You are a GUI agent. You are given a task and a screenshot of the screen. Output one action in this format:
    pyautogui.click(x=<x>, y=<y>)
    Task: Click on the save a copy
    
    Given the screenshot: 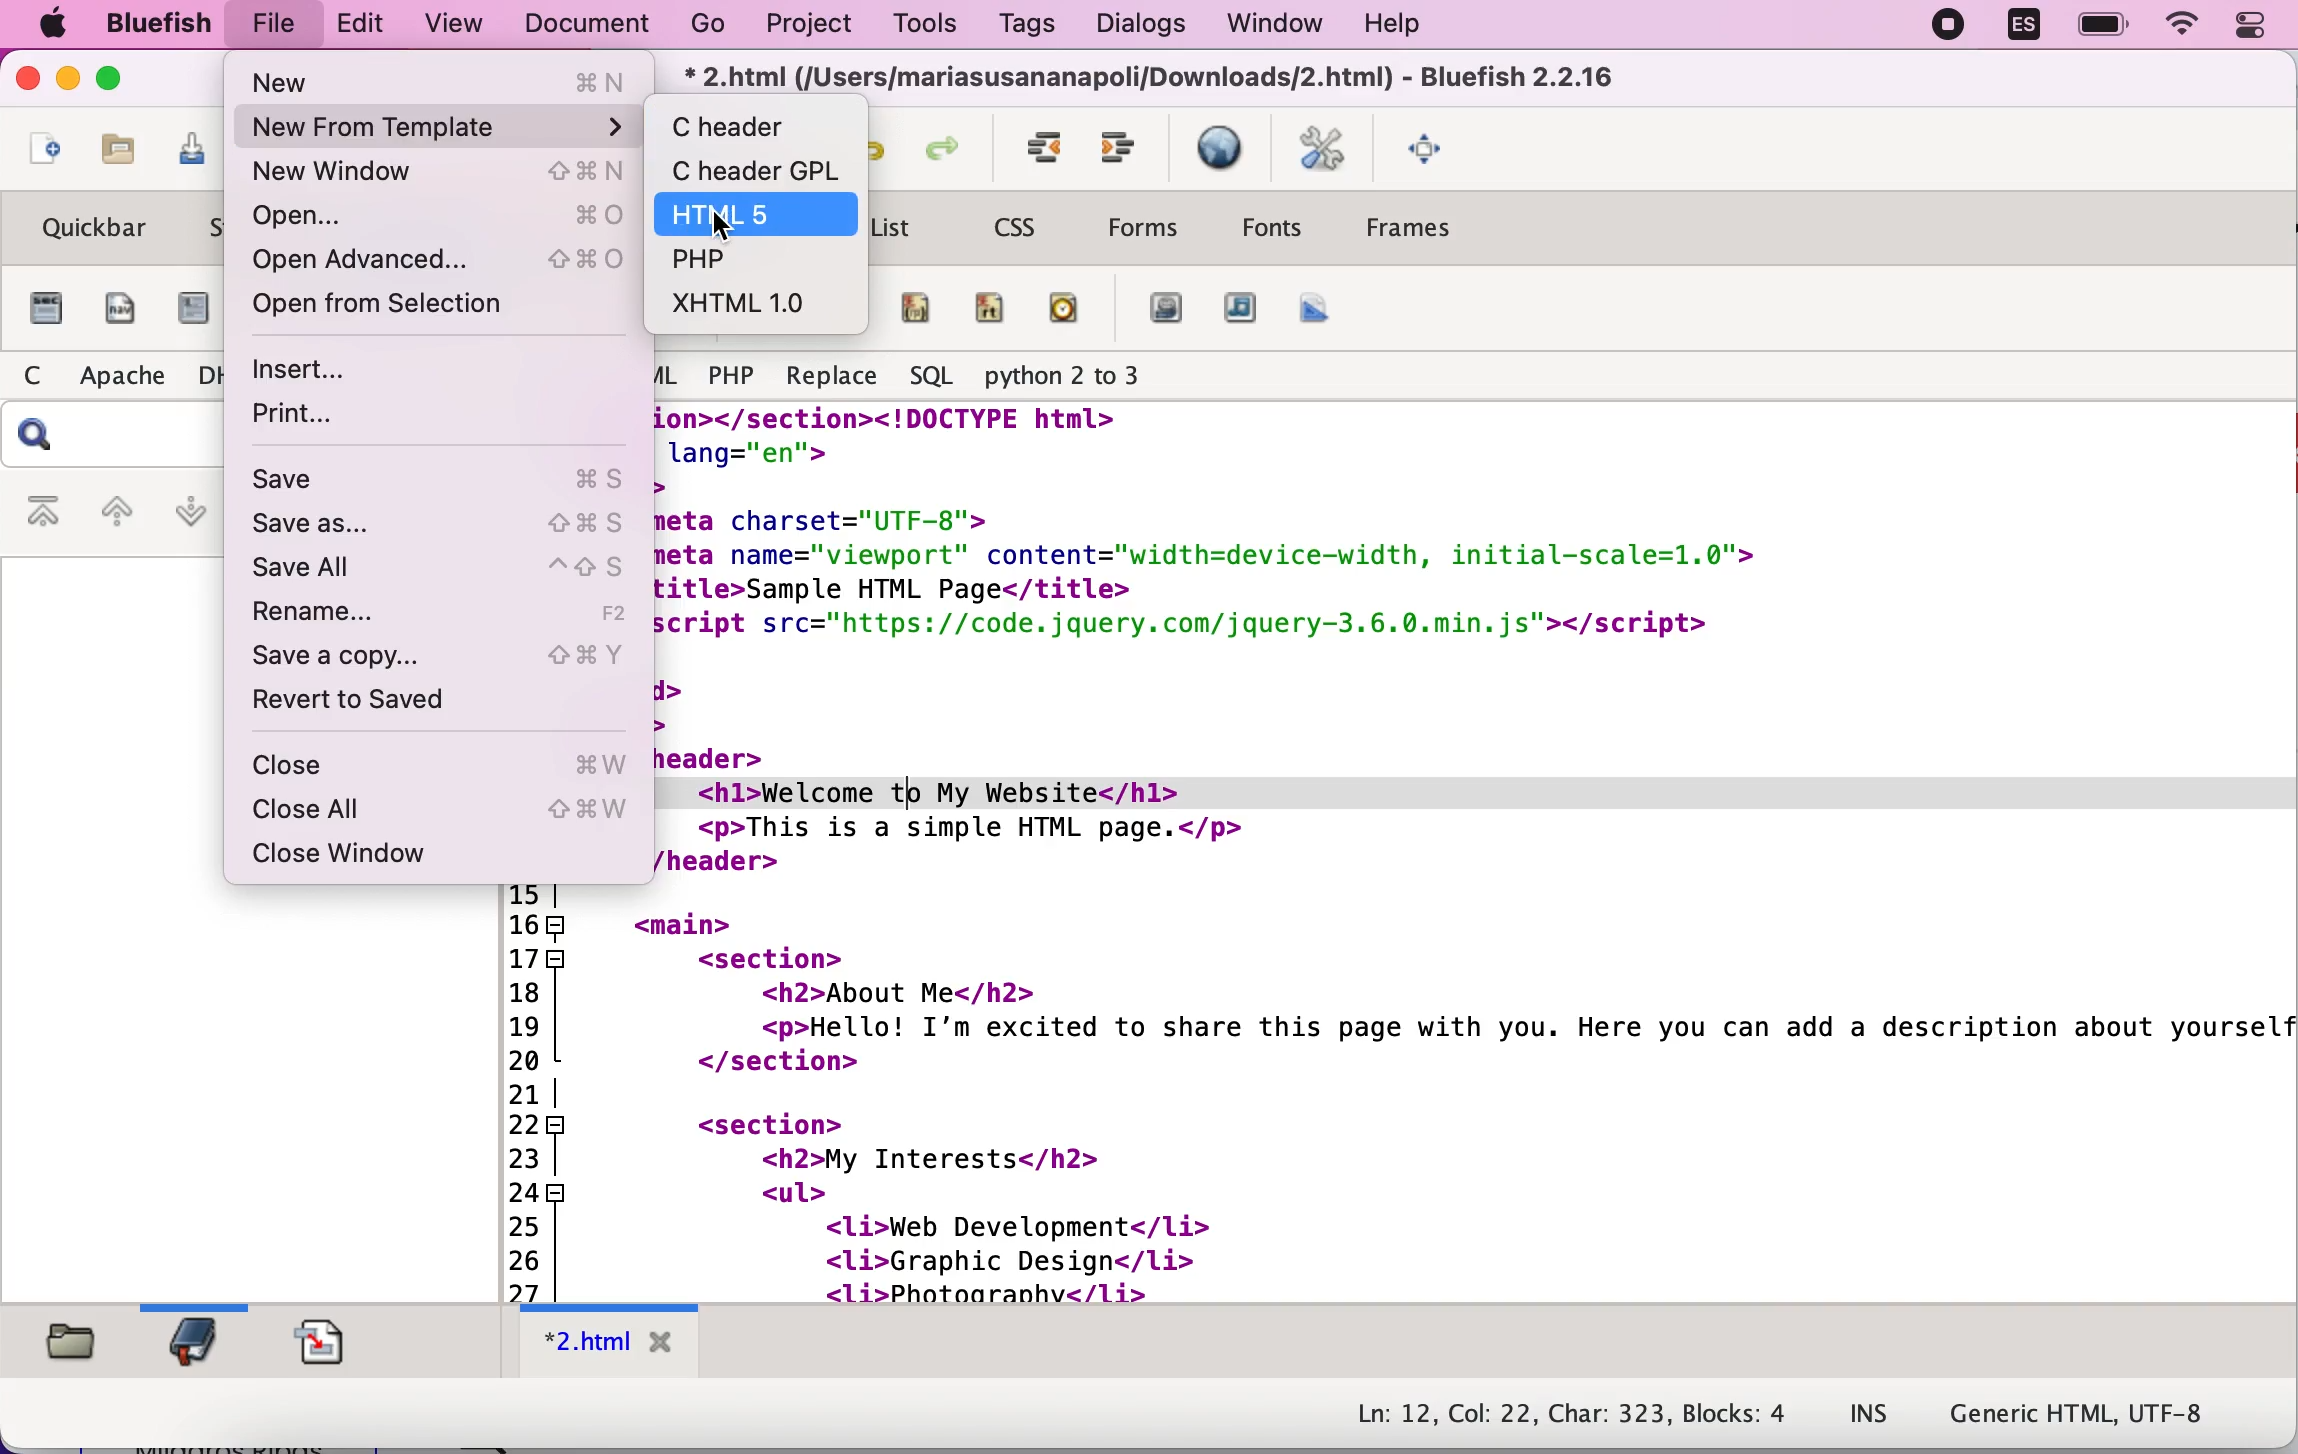 What is the action you would take?
    pyautogui.click(x=451, y=656)
    